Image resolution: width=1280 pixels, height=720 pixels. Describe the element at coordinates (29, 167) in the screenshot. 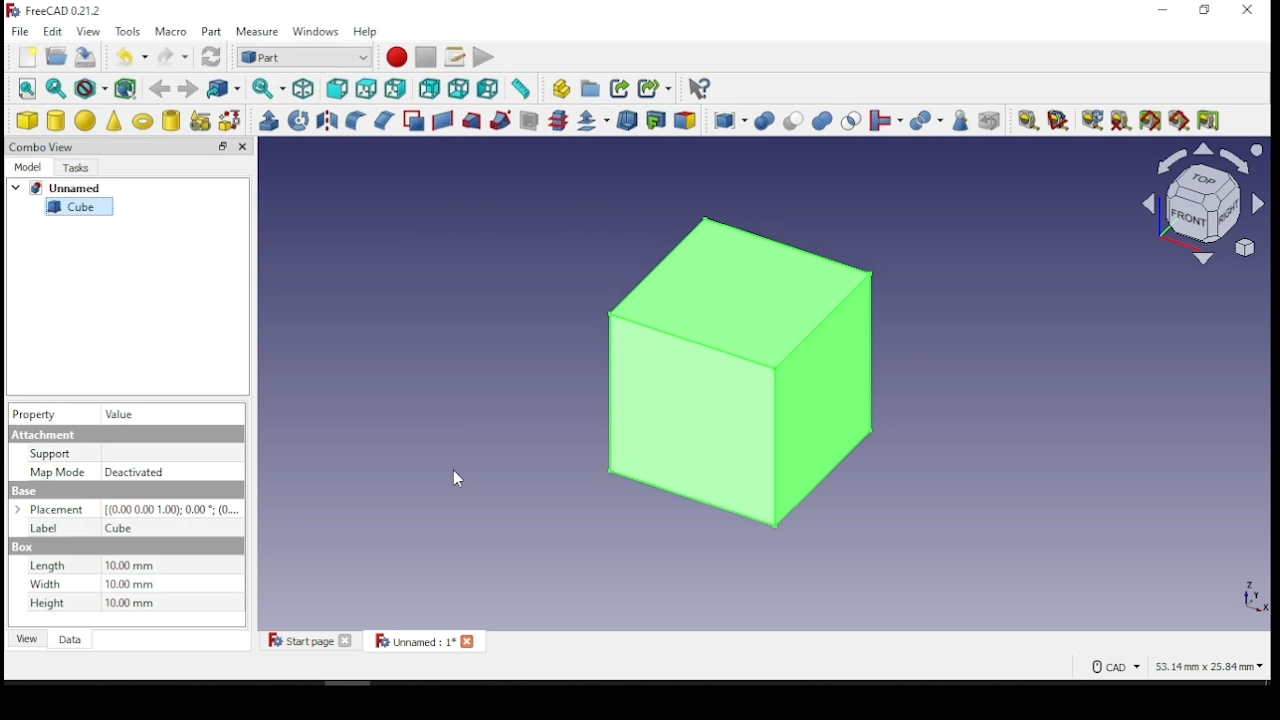

I see `model` at that location.